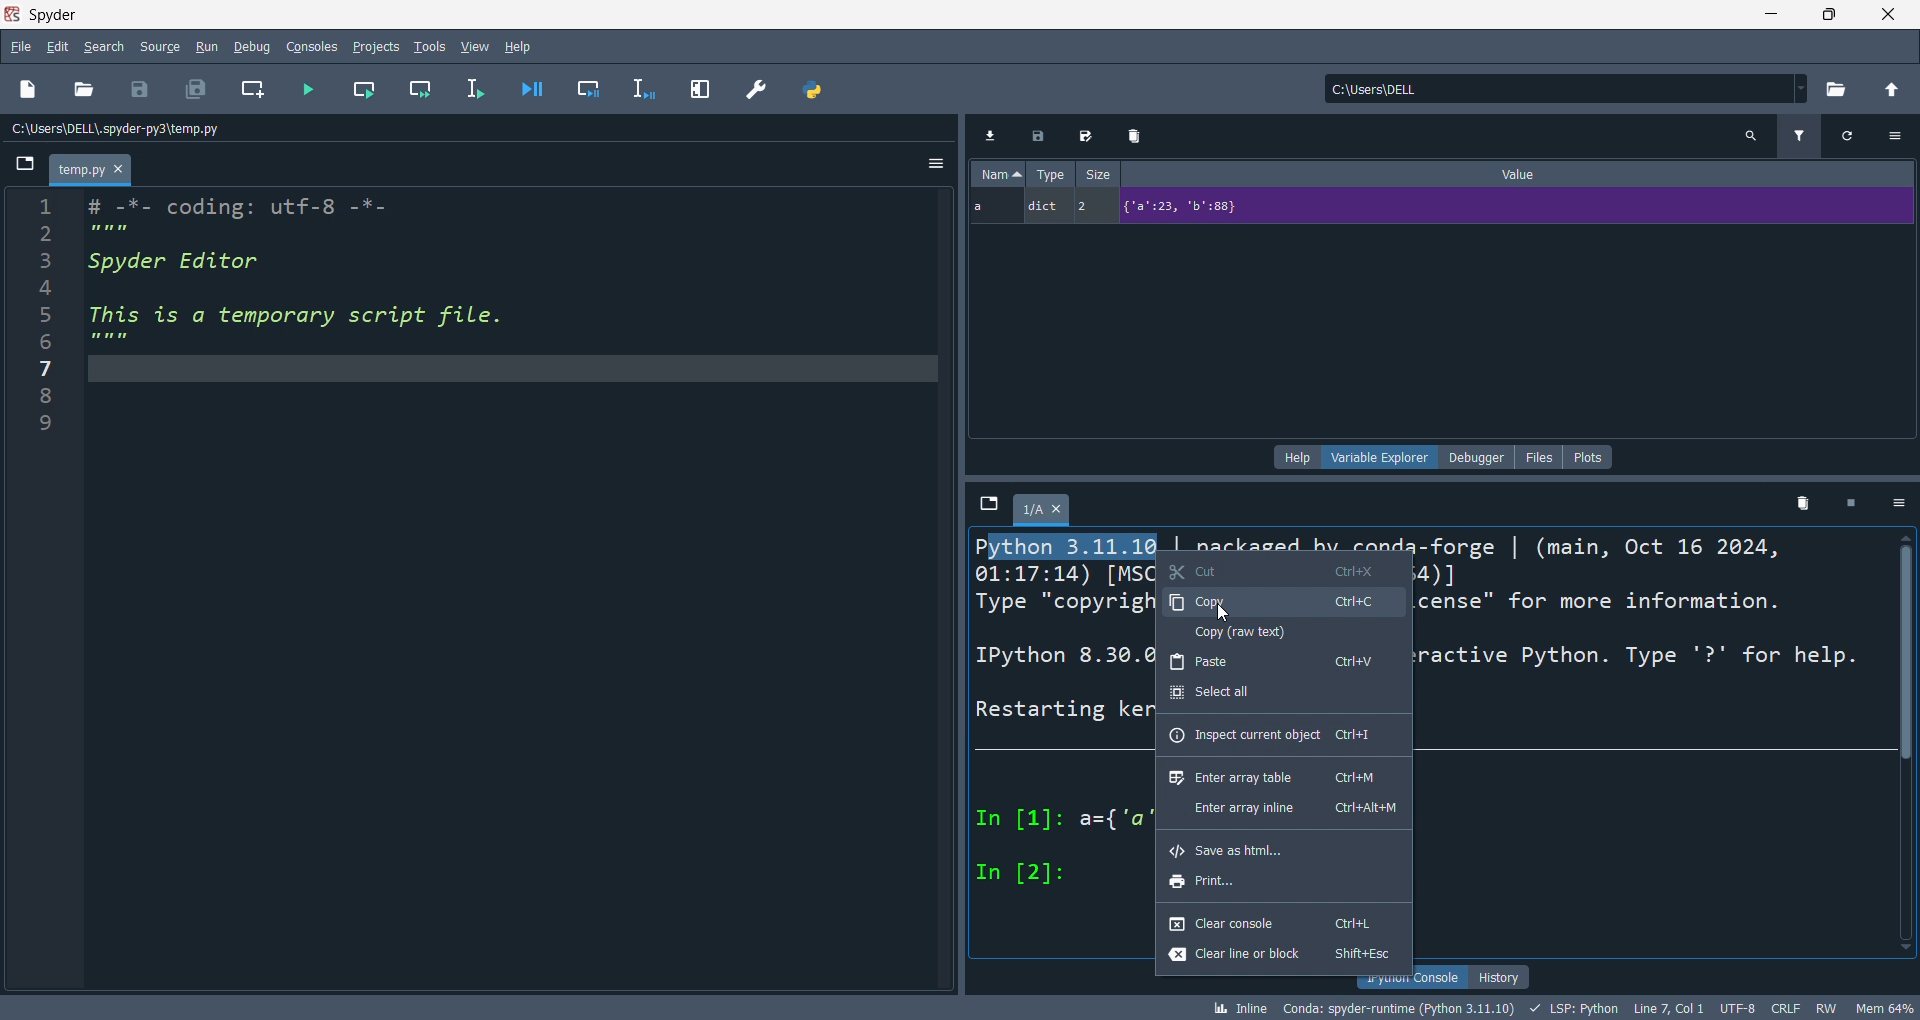 This screenshot has height=1020, width=1920. I want to click on c:\users\dell\.spyder-py3\temp.py, so click(126, 128).